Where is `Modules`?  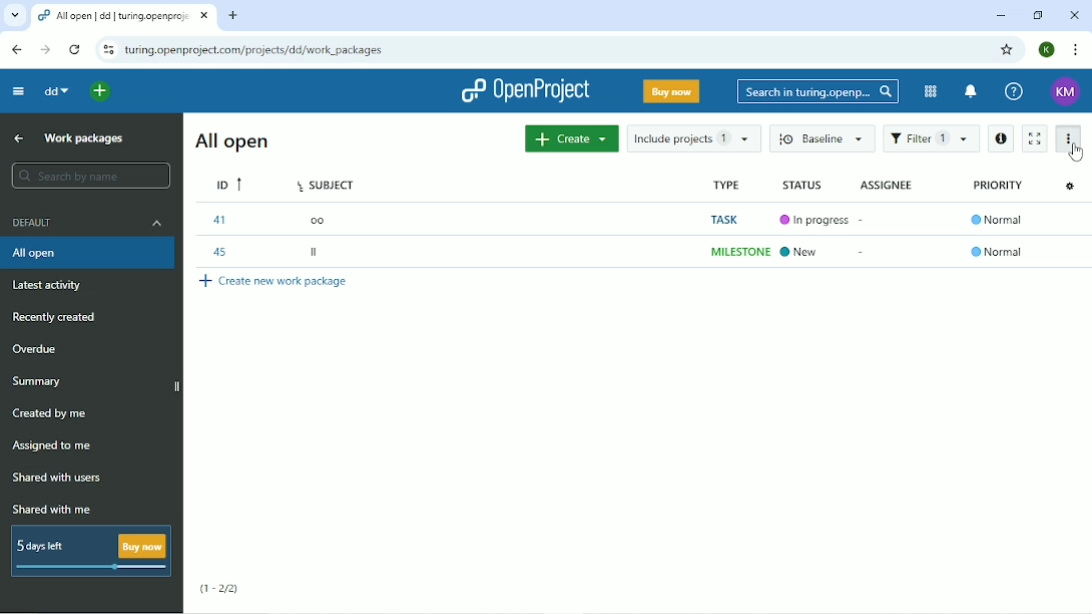
Modules is located at coordinates (929, 90).